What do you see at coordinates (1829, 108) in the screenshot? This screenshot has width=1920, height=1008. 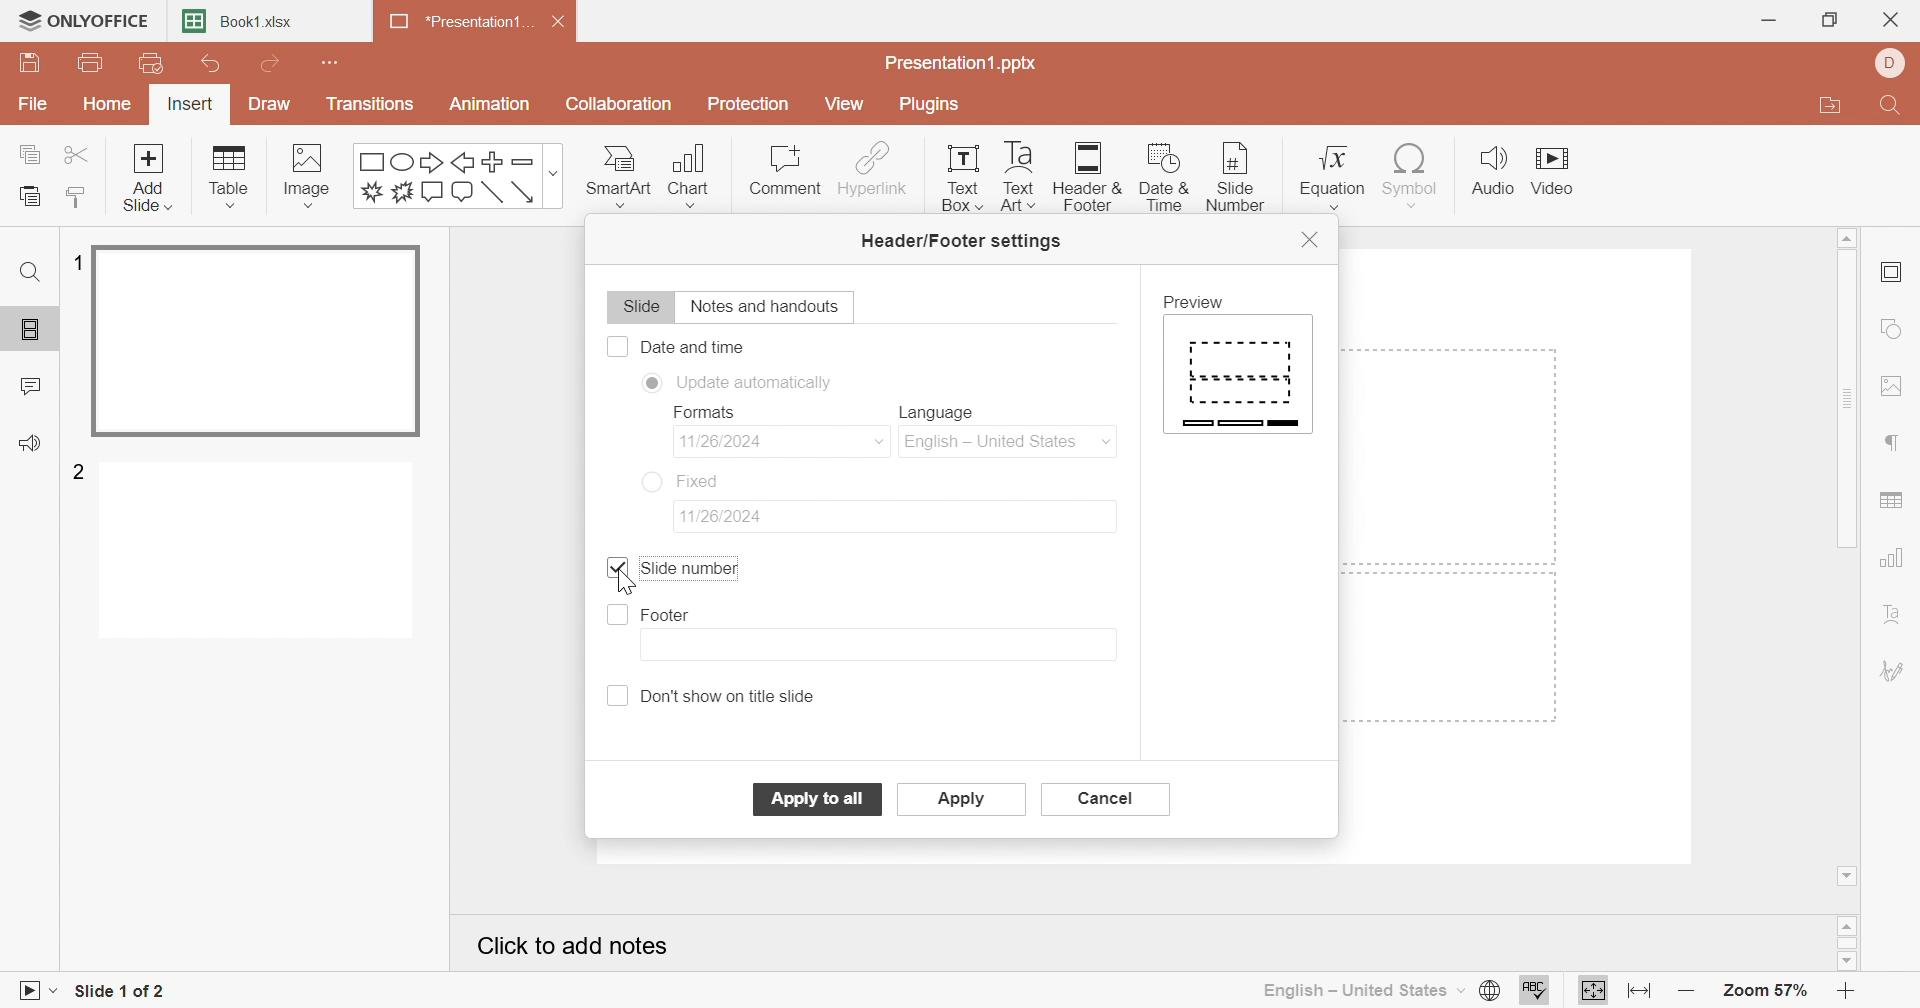 I see `Open file location` at bounding box center [1829, 108].